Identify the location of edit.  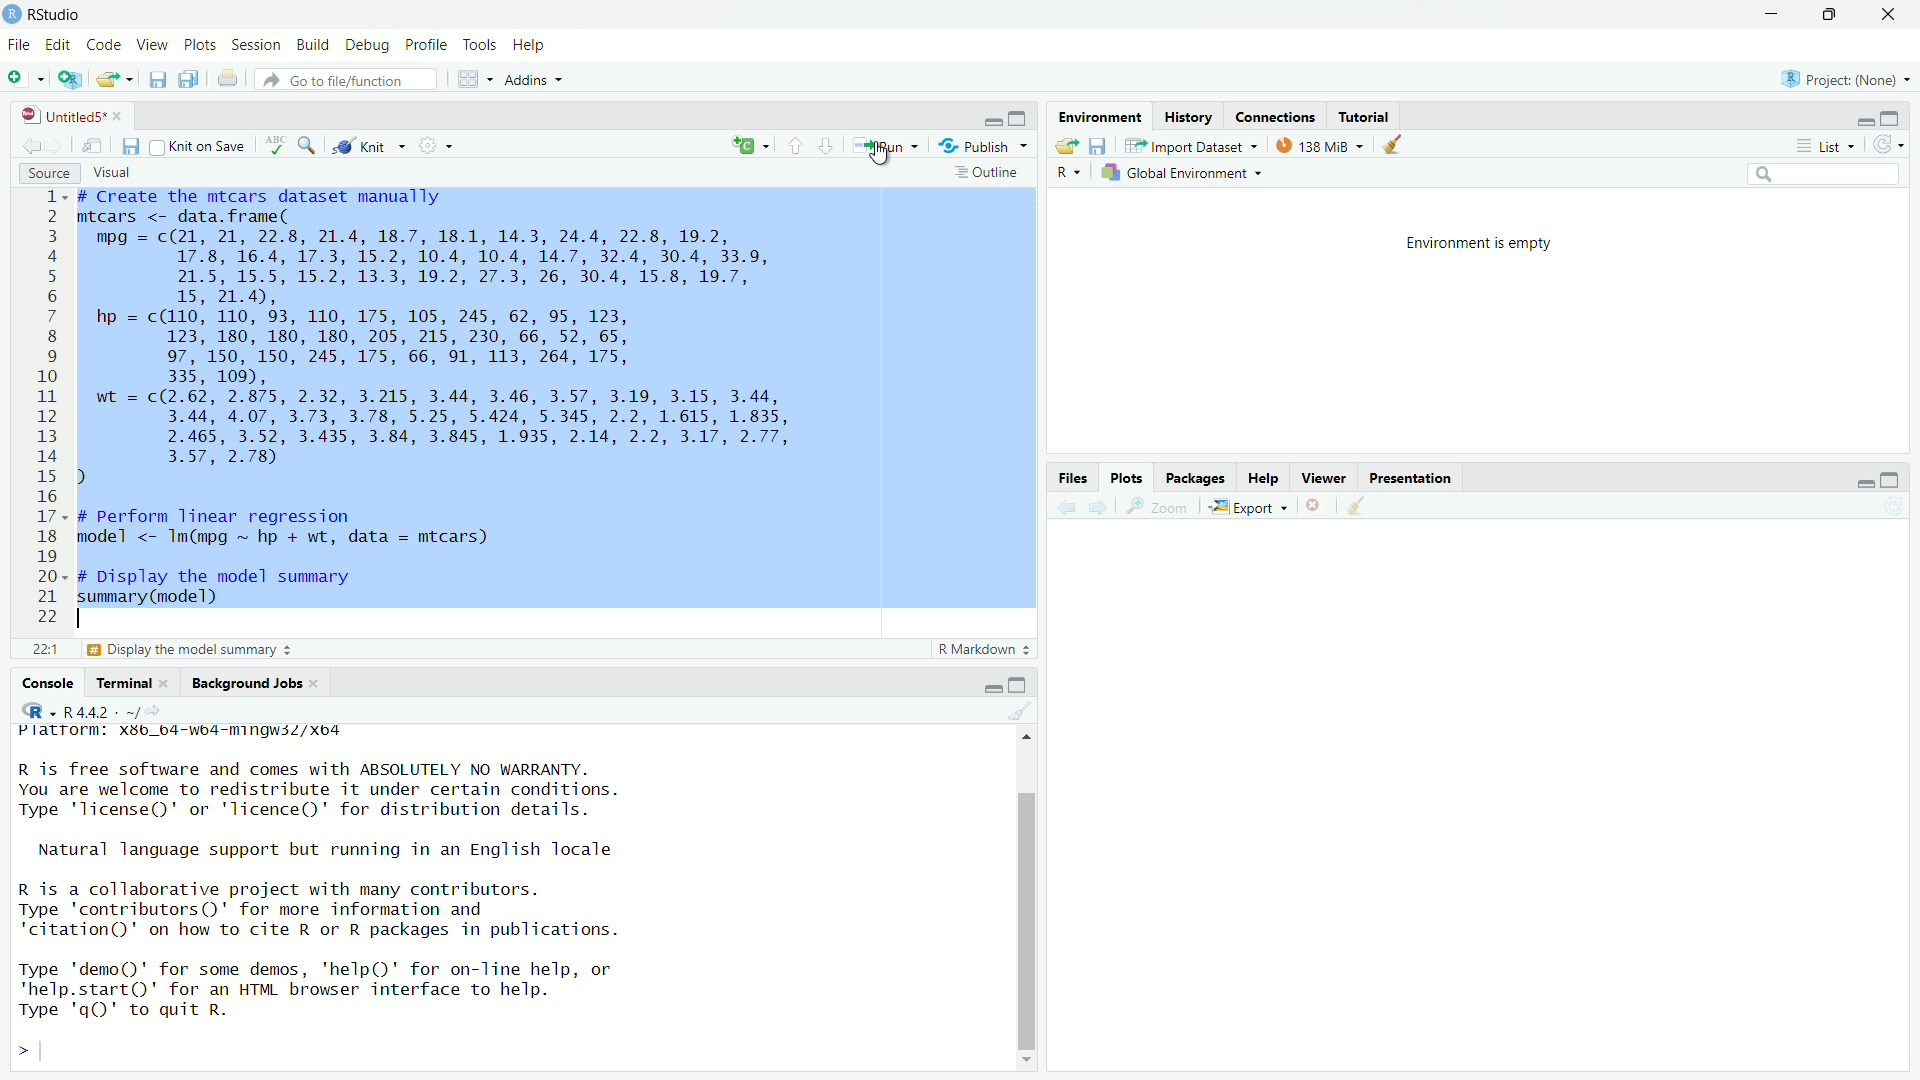
(57, 45).